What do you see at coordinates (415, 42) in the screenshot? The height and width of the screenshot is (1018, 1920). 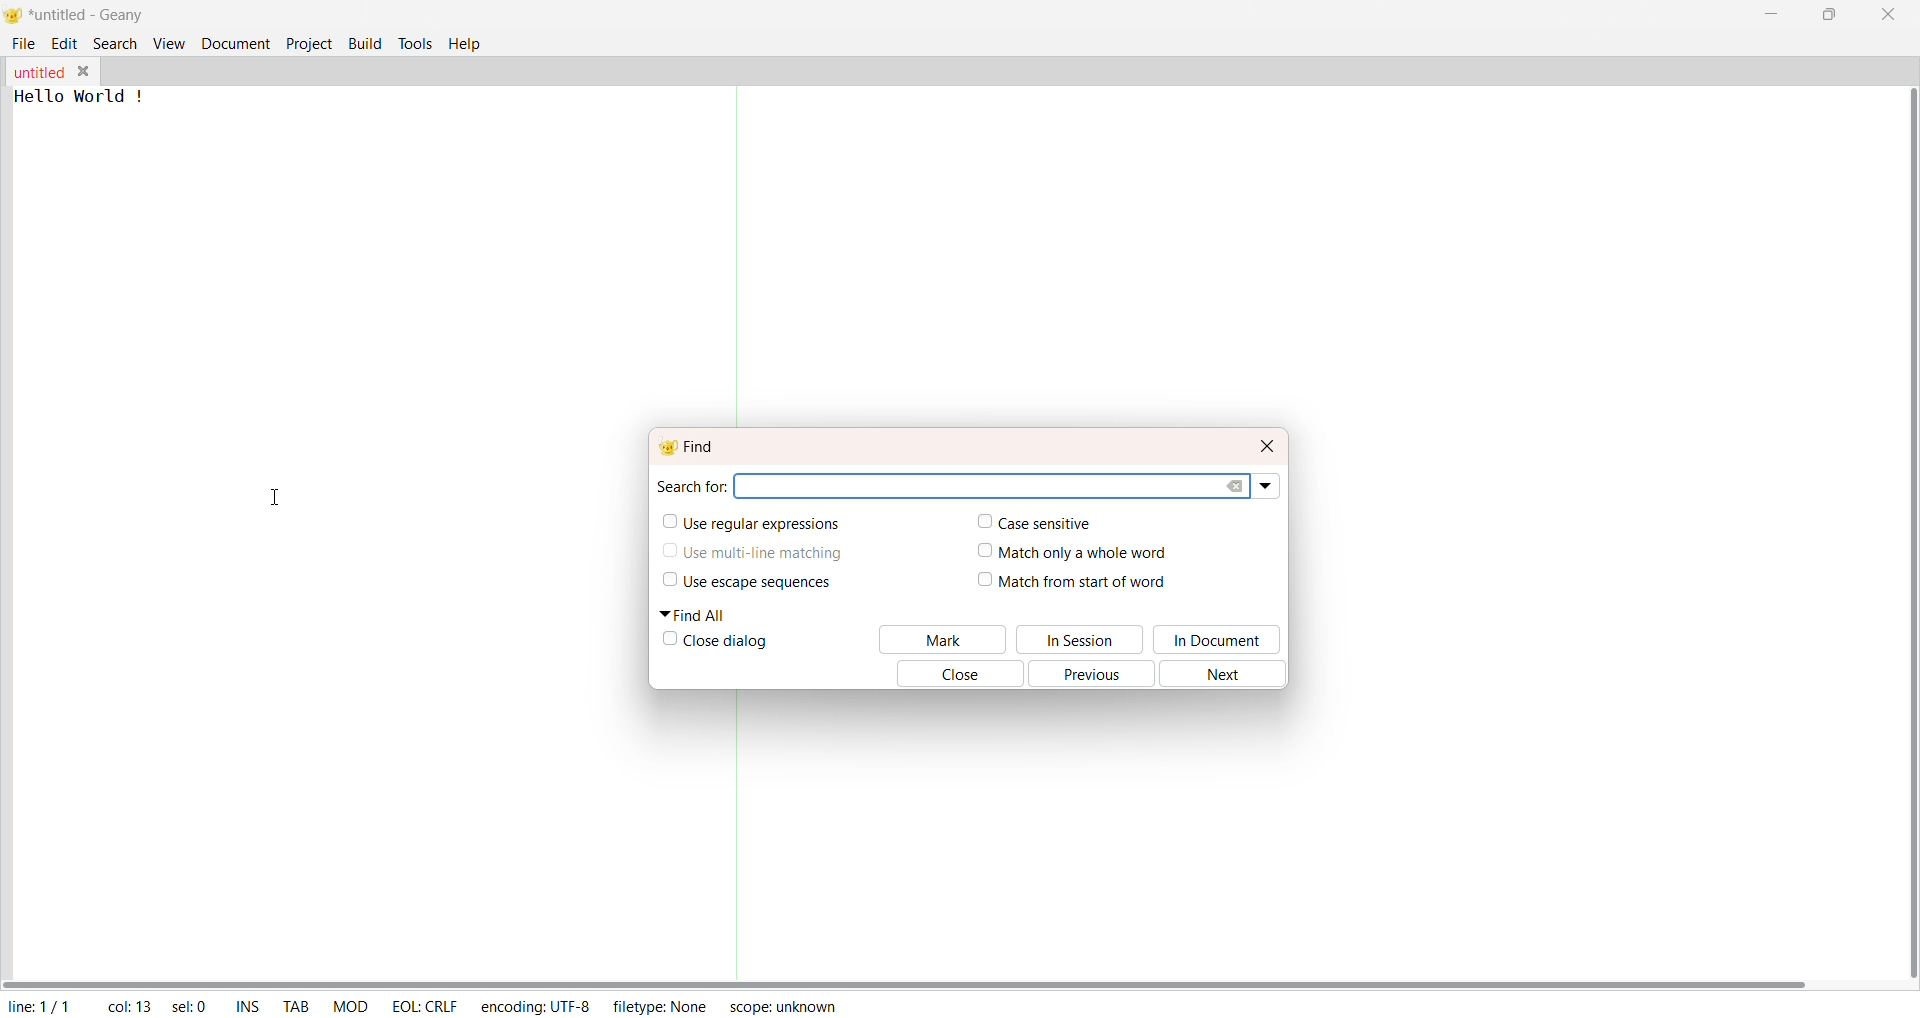 I see `Tools` at bounding box center [415, 42].